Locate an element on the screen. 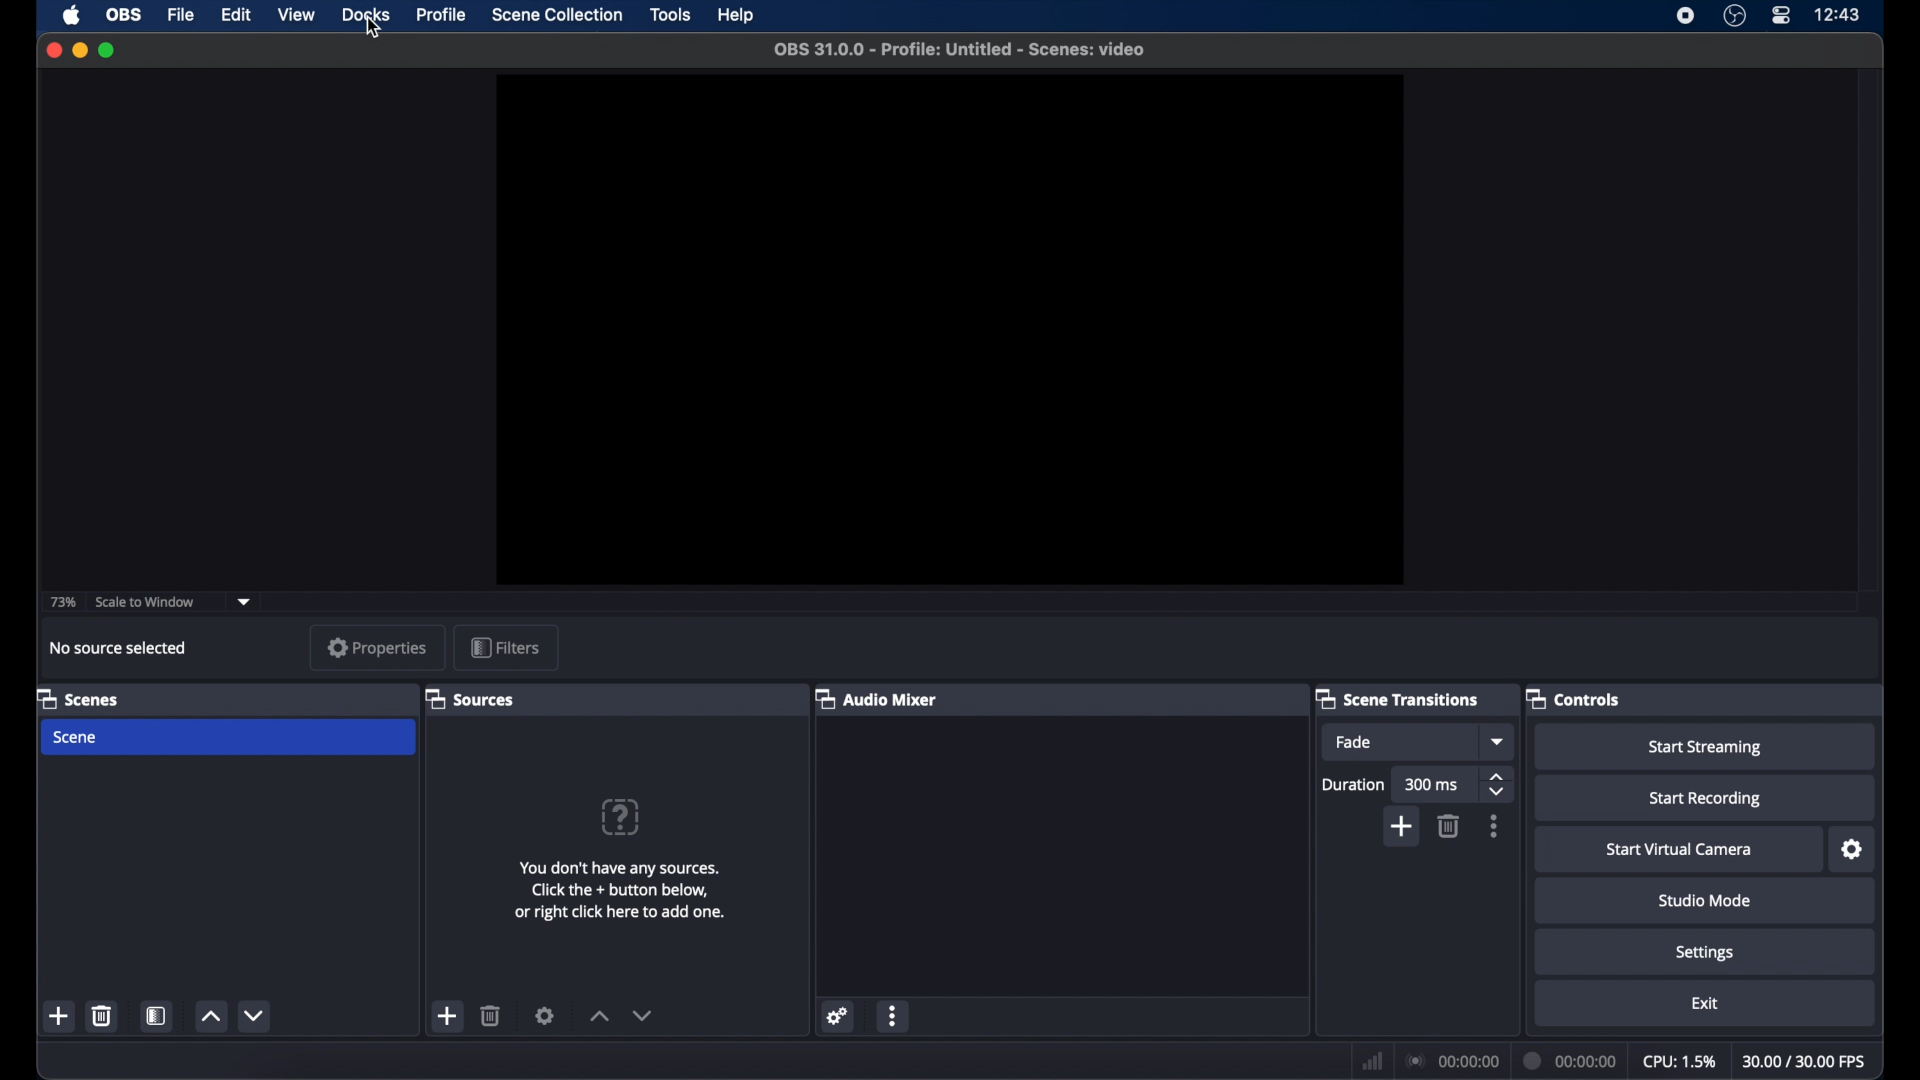 The image size is (1920, 1080). delete is located at coordinates (493, 1015).